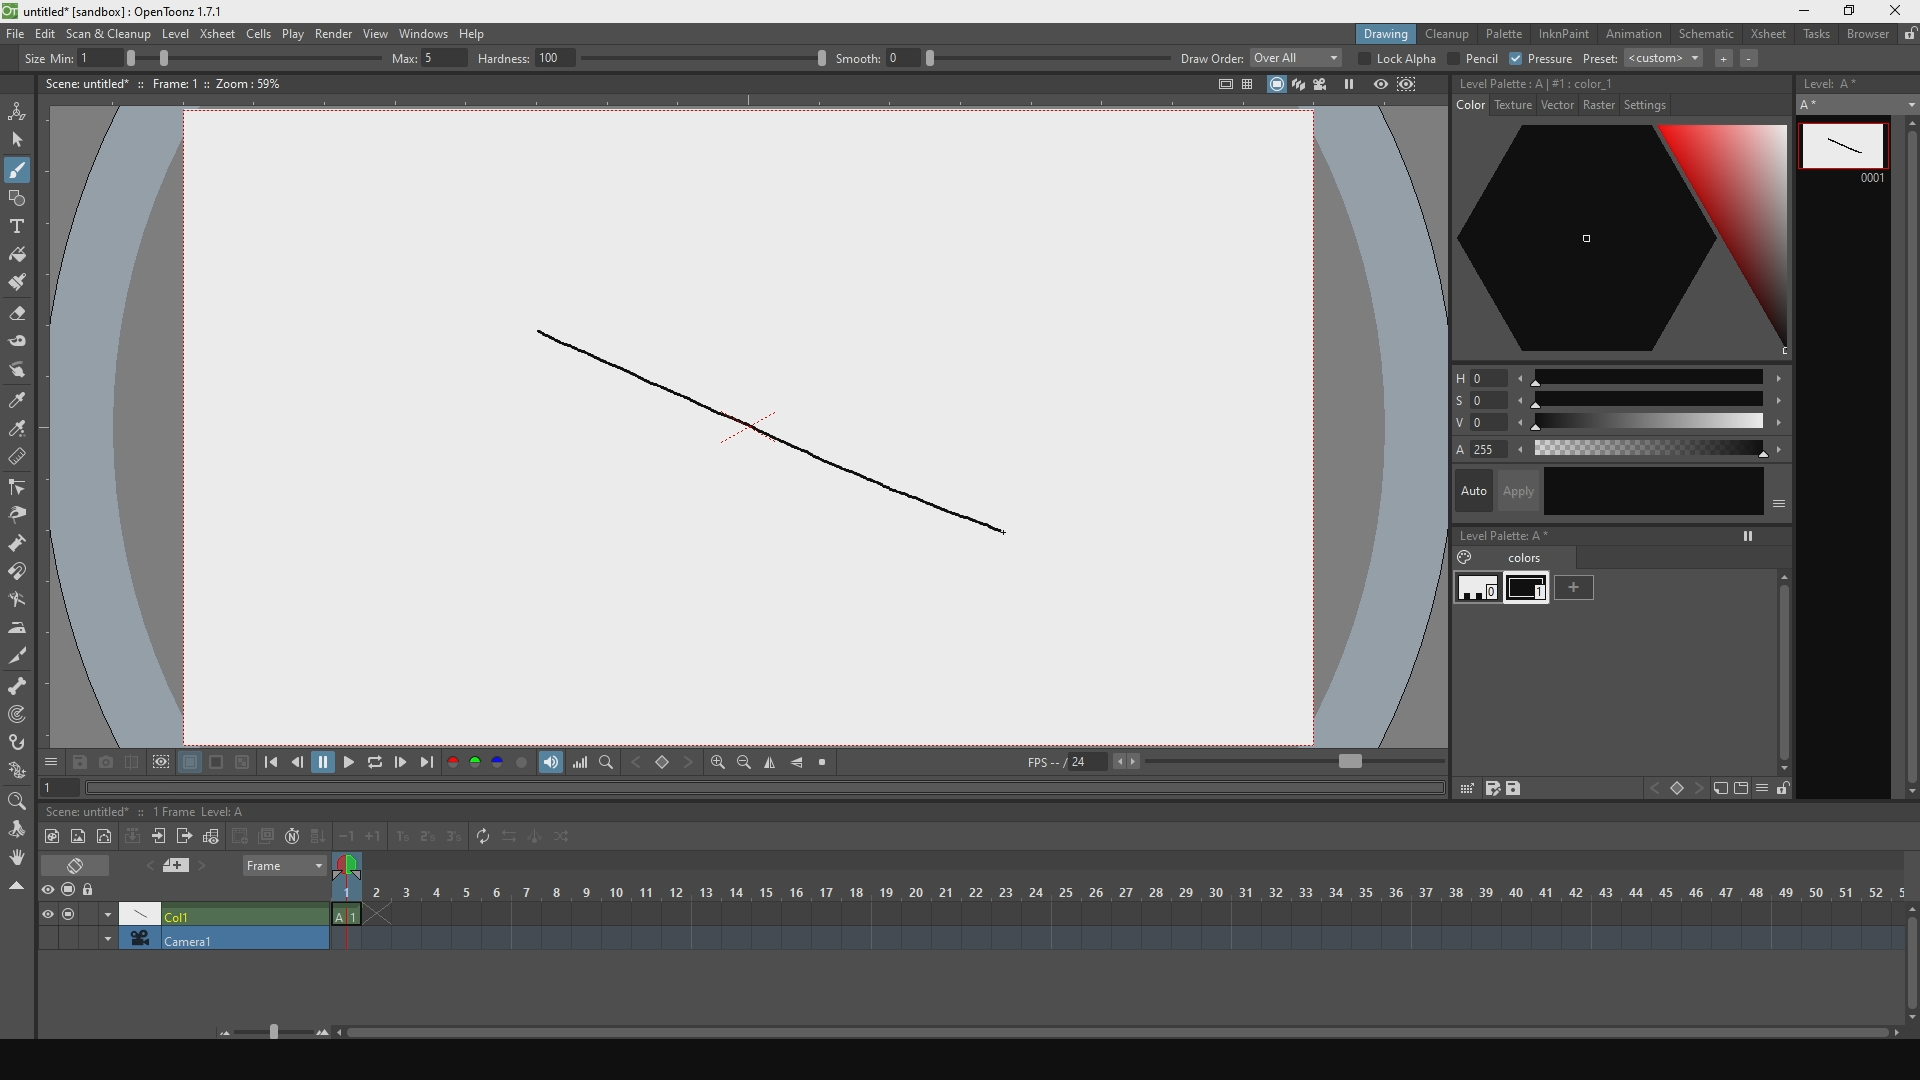 The height and width of the screenshot is (1080, 1920). What do you see at coordinates (76, 57) in the screenshot?
I see `size min` at bounding box center [76, 57].